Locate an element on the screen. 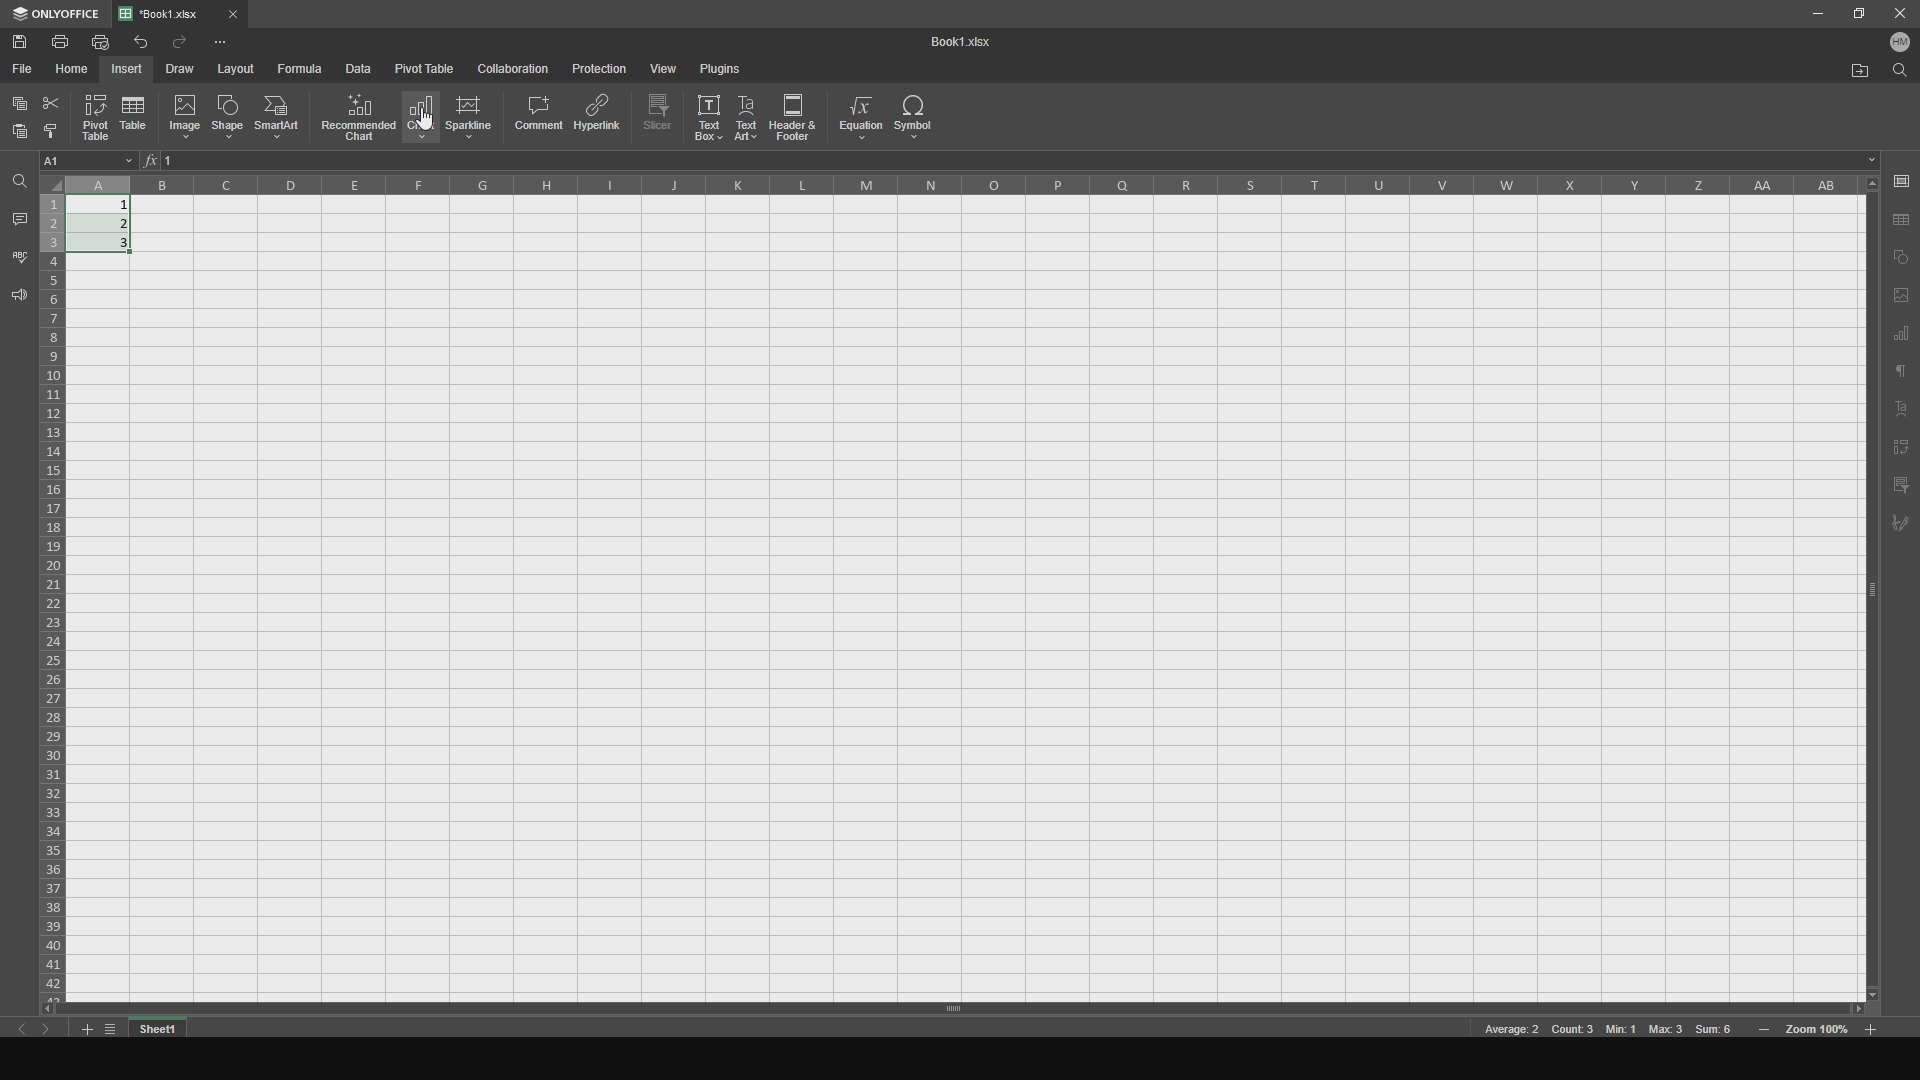 The width and height of the screenshot is (1920, 1080). meta data is located at coordinates (1607, 1031).